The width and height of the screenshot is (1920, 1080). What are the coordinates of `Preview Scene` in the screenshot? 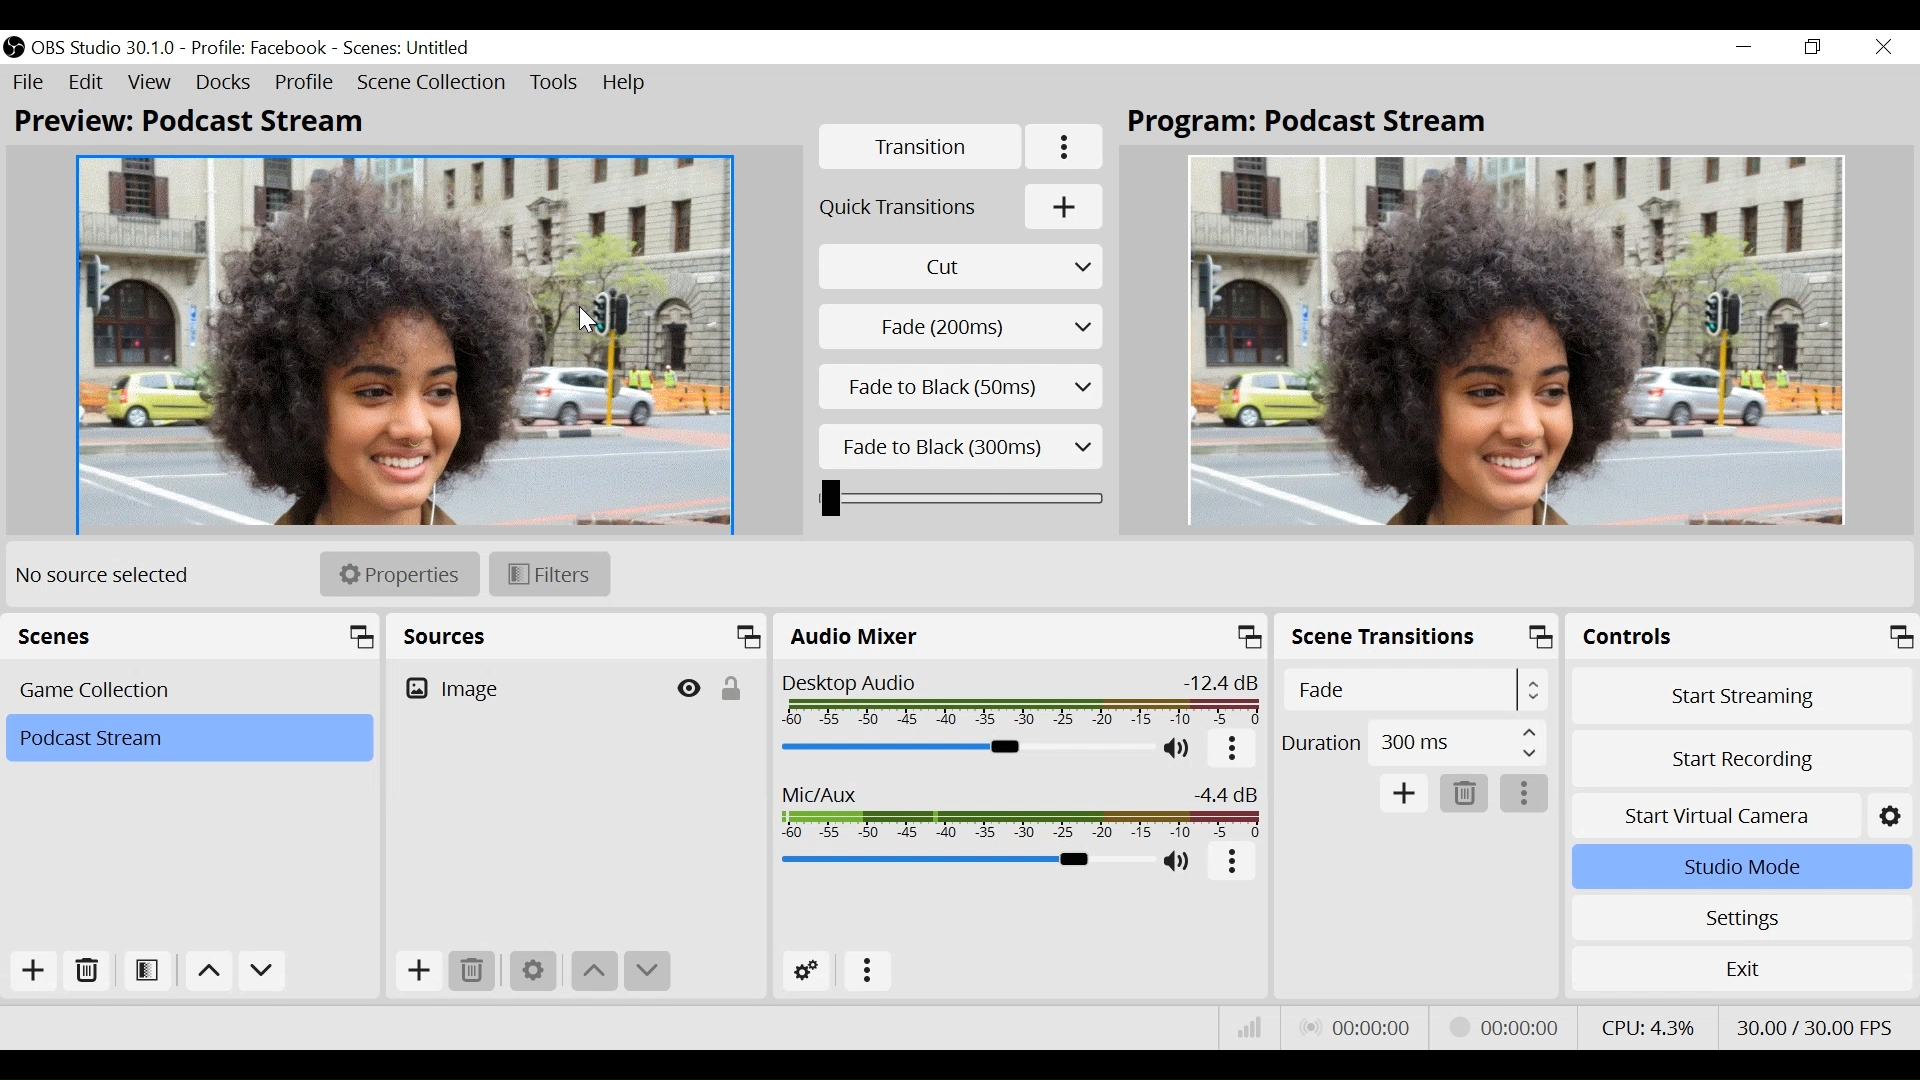 It's located at (406, 345).